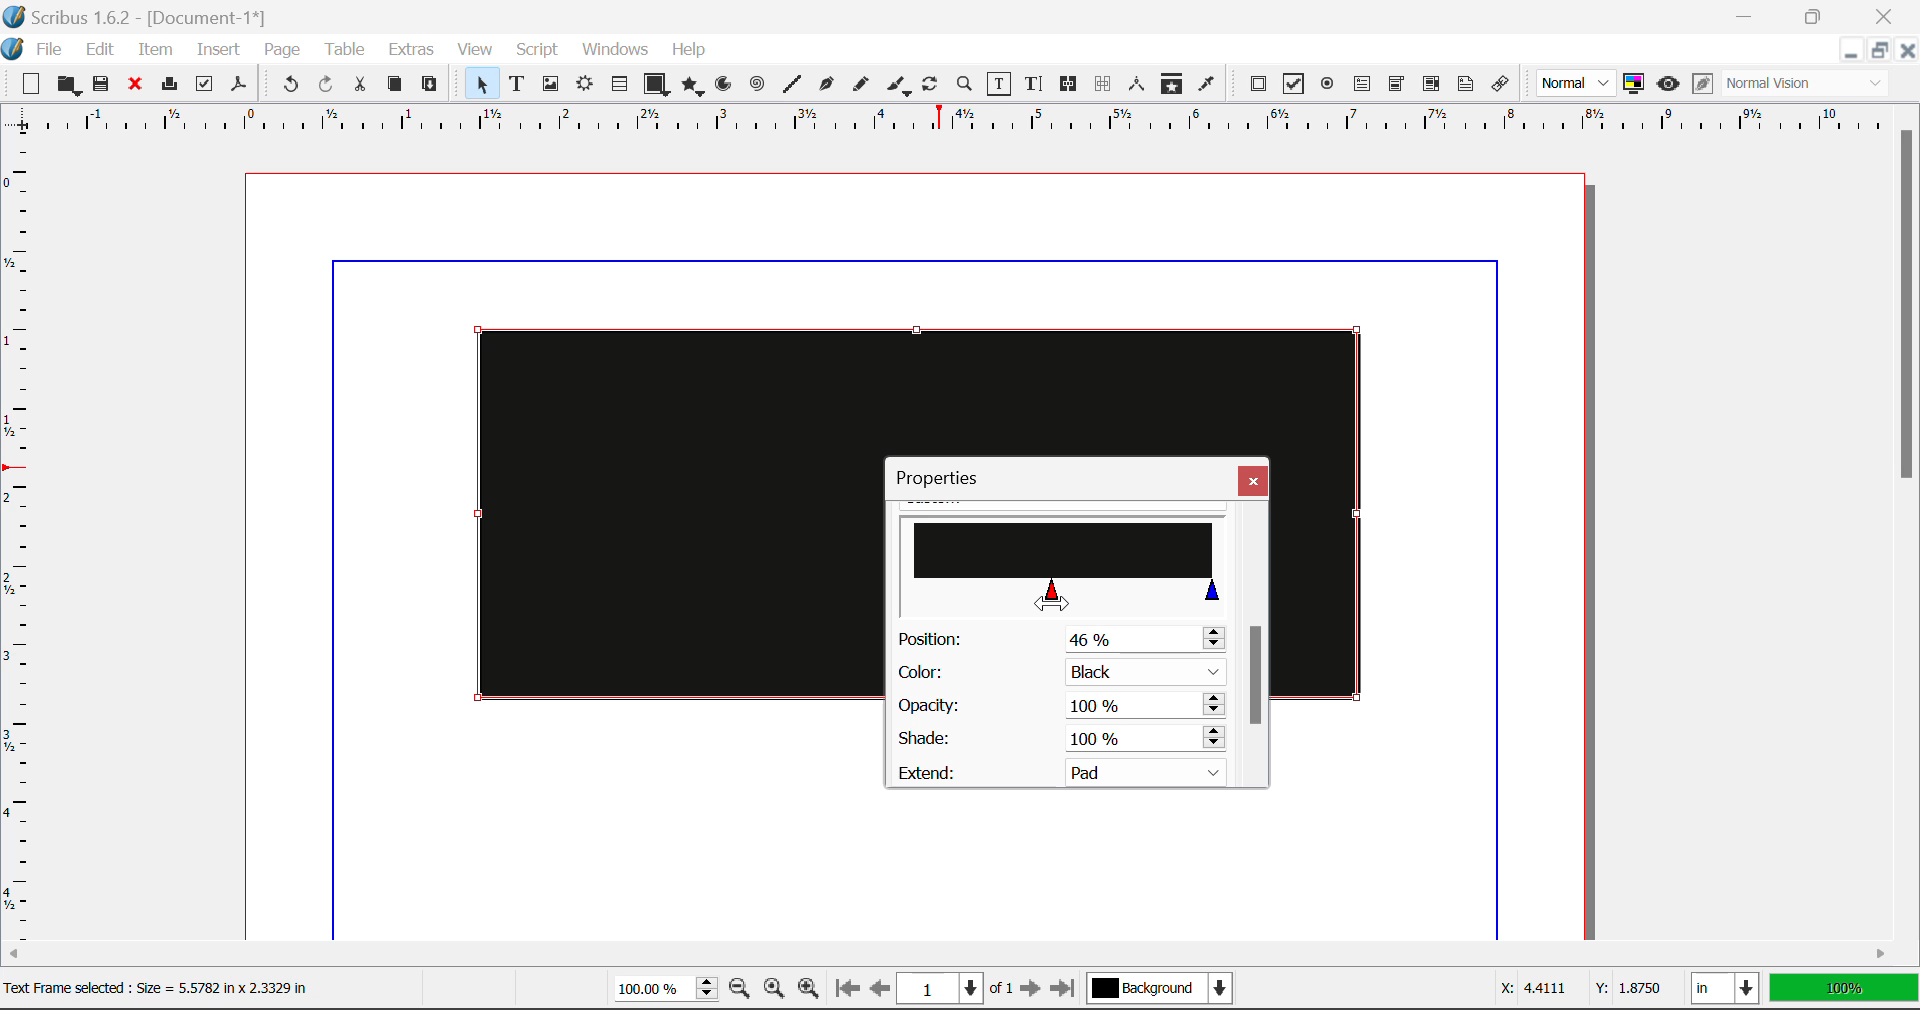 Image resolution: width=1920 pixels, height=1010 pixels. What do you see at coordinates (1165, 991) in the screenshot?
I see `Background` at bounding box center [1165, 991].